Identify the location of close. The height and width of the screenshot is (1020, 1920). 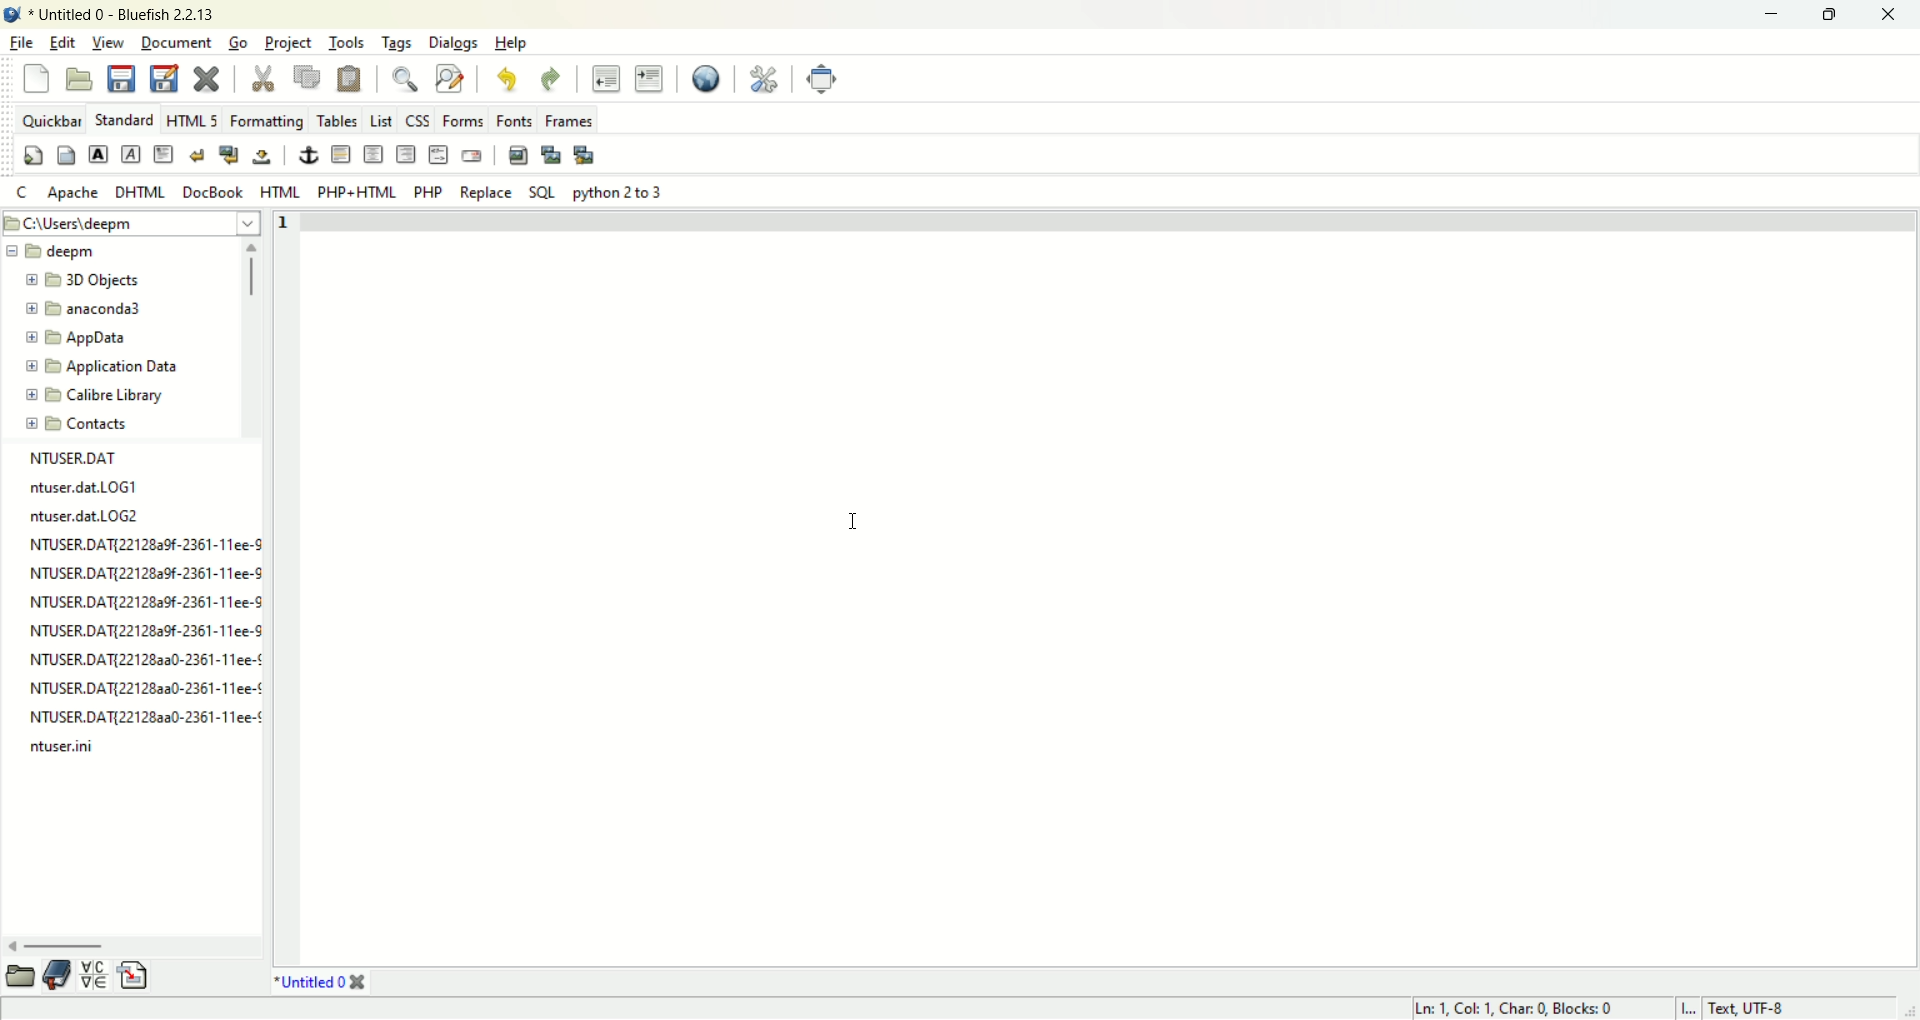
(207, 81).